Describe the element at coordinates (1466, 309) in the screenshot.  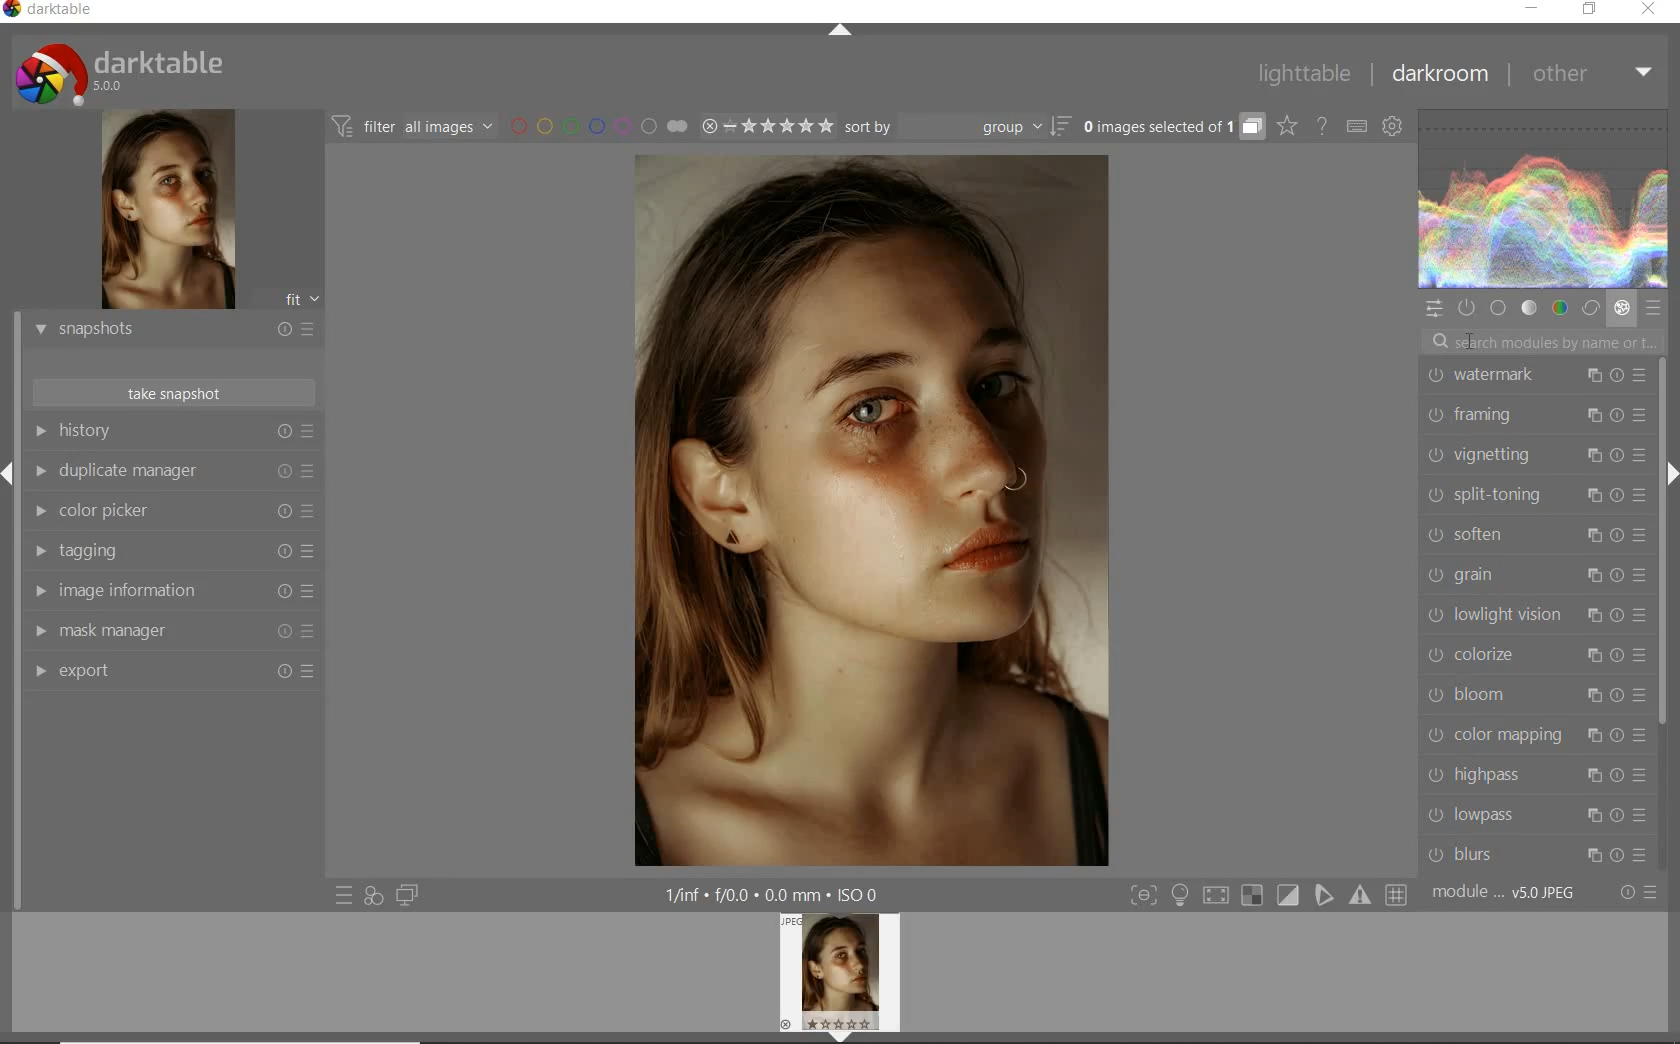
I see `show only active modules` at that location.